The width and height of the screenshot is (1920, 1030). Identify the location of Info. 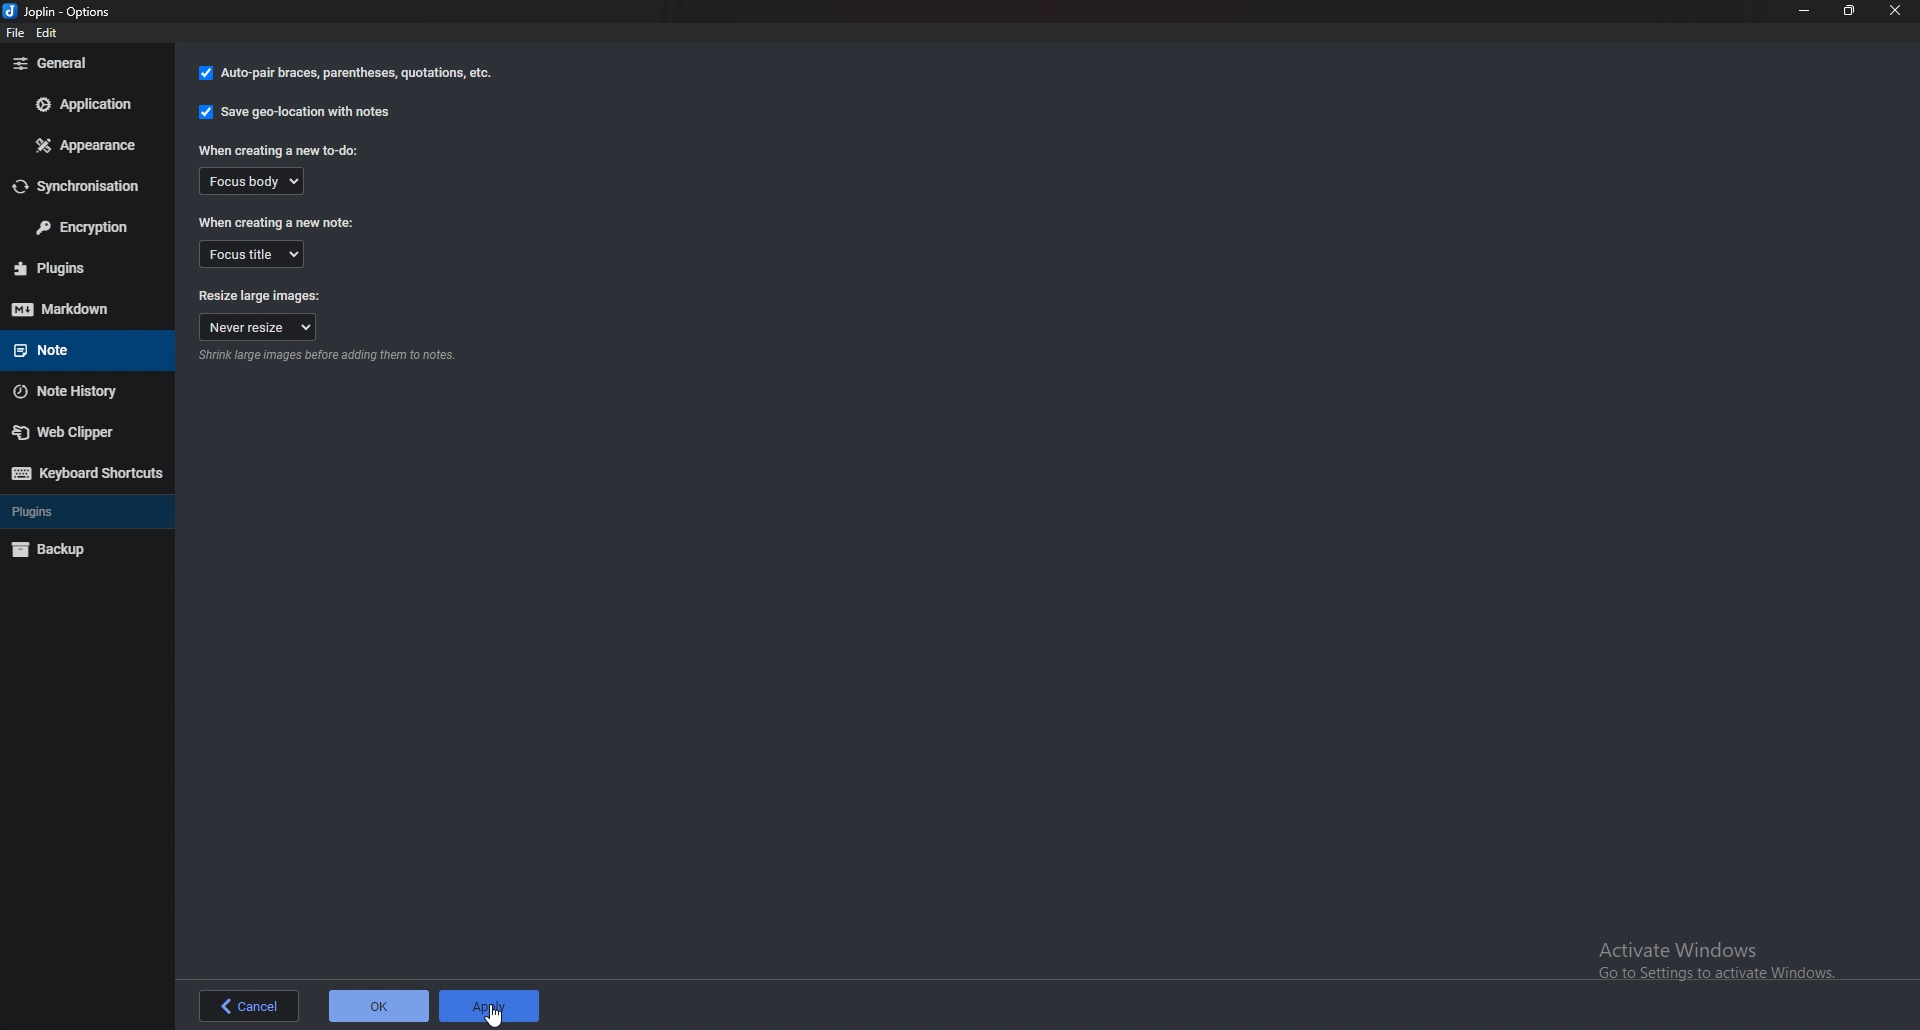
(328, 357).